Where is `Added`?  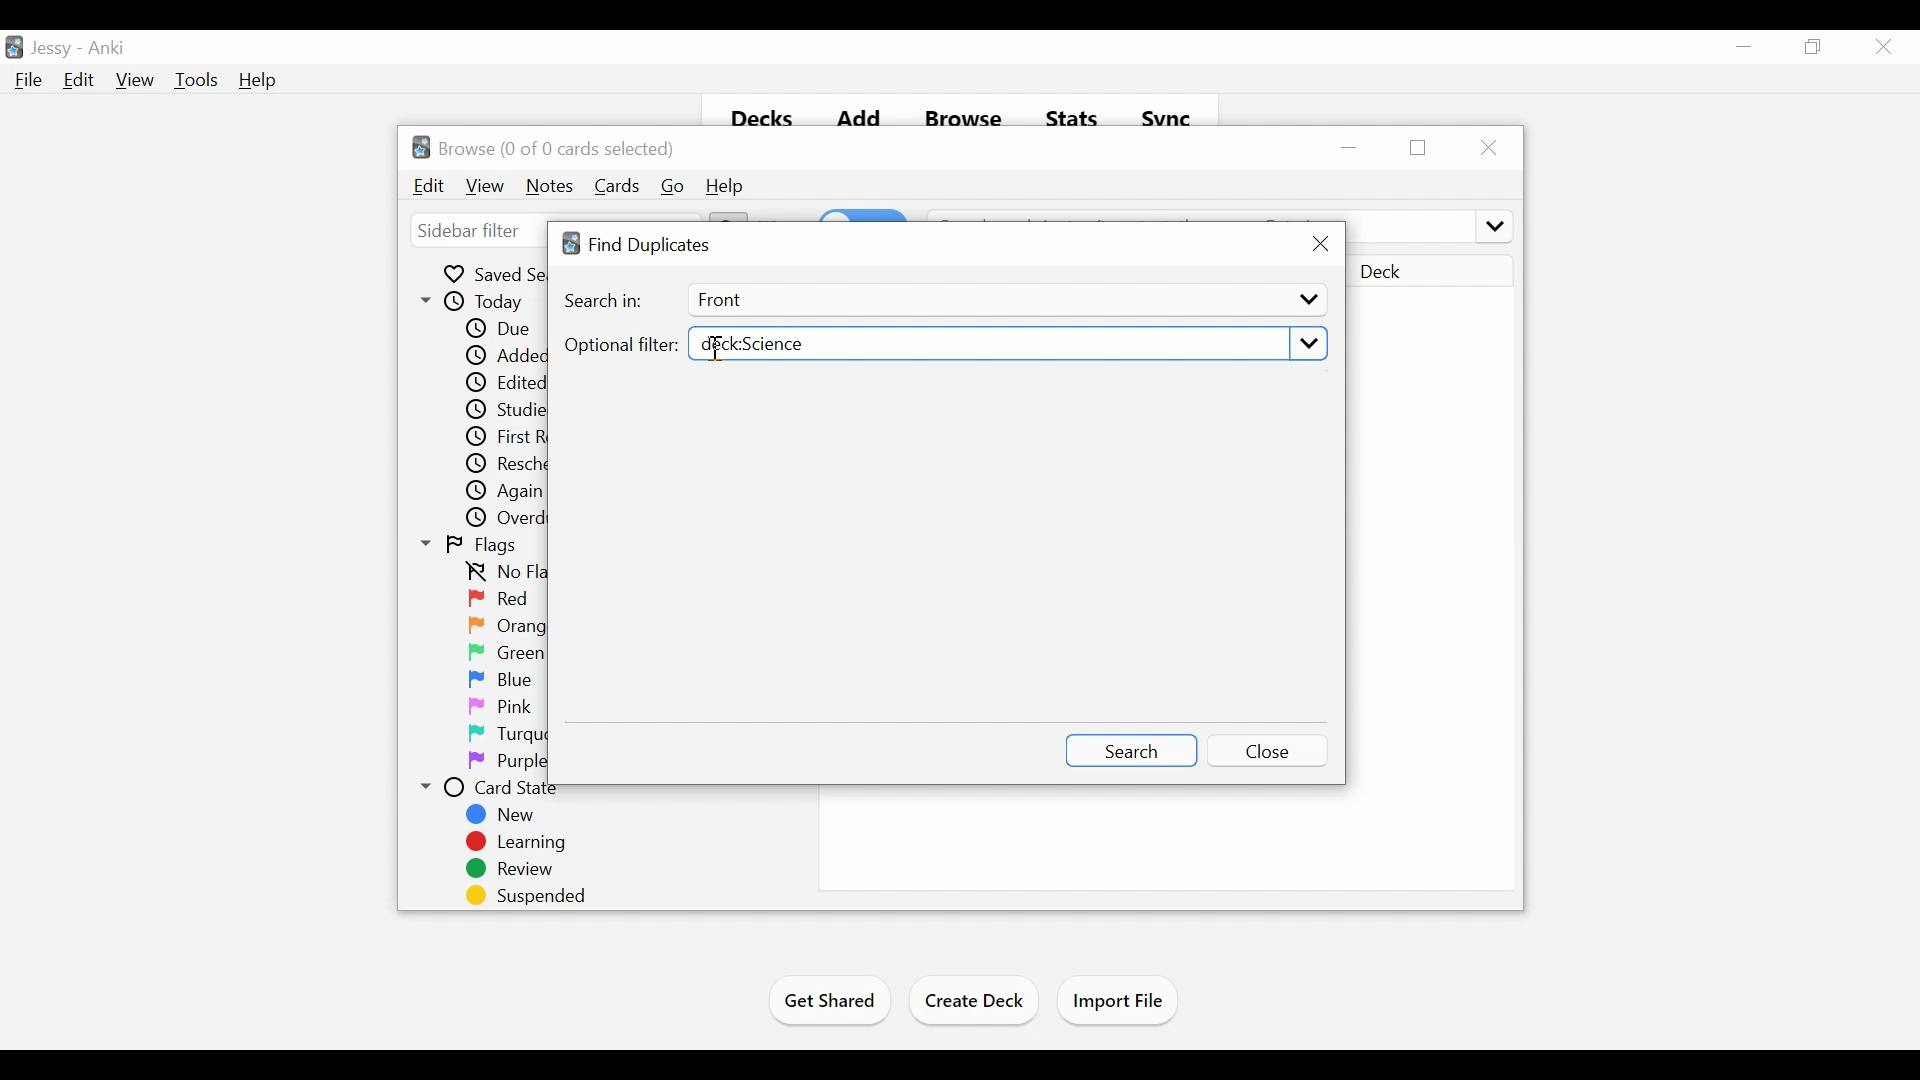 Added is located at coordinates (501, 357).